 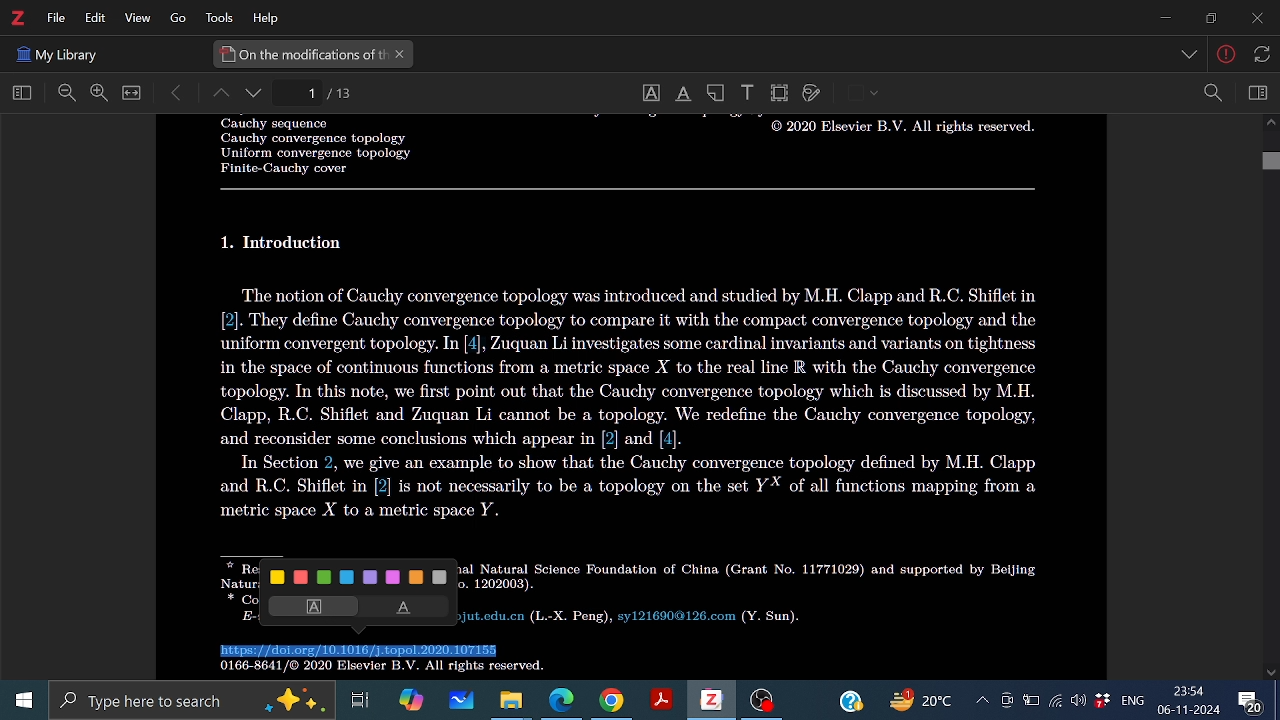 I want to click on Zoom out, so click(x=67, y=94).